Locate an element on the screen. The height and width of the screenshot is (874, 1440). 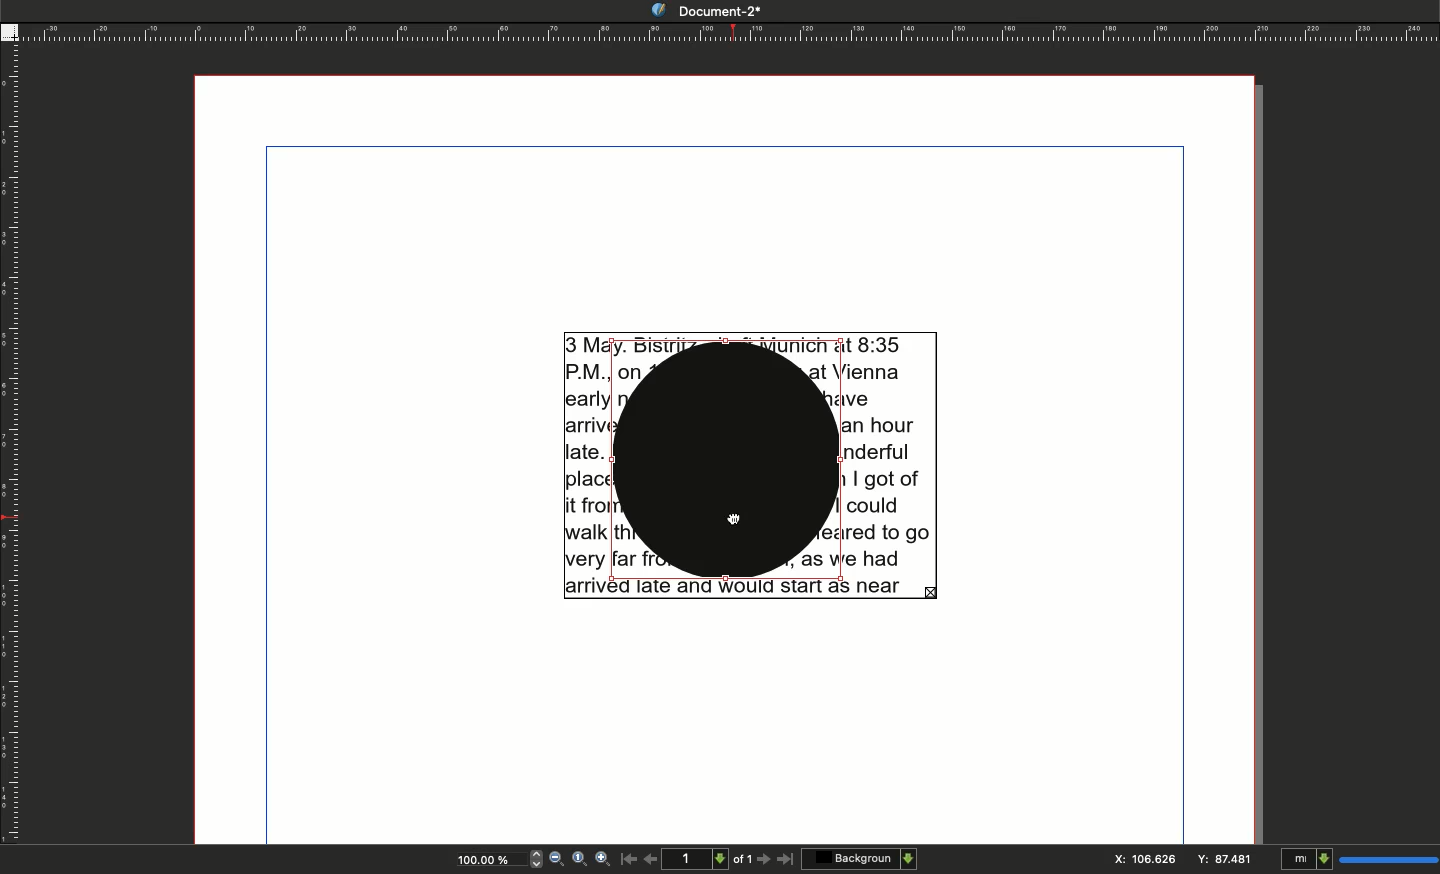
cursor is located at coordinates (738, 523).